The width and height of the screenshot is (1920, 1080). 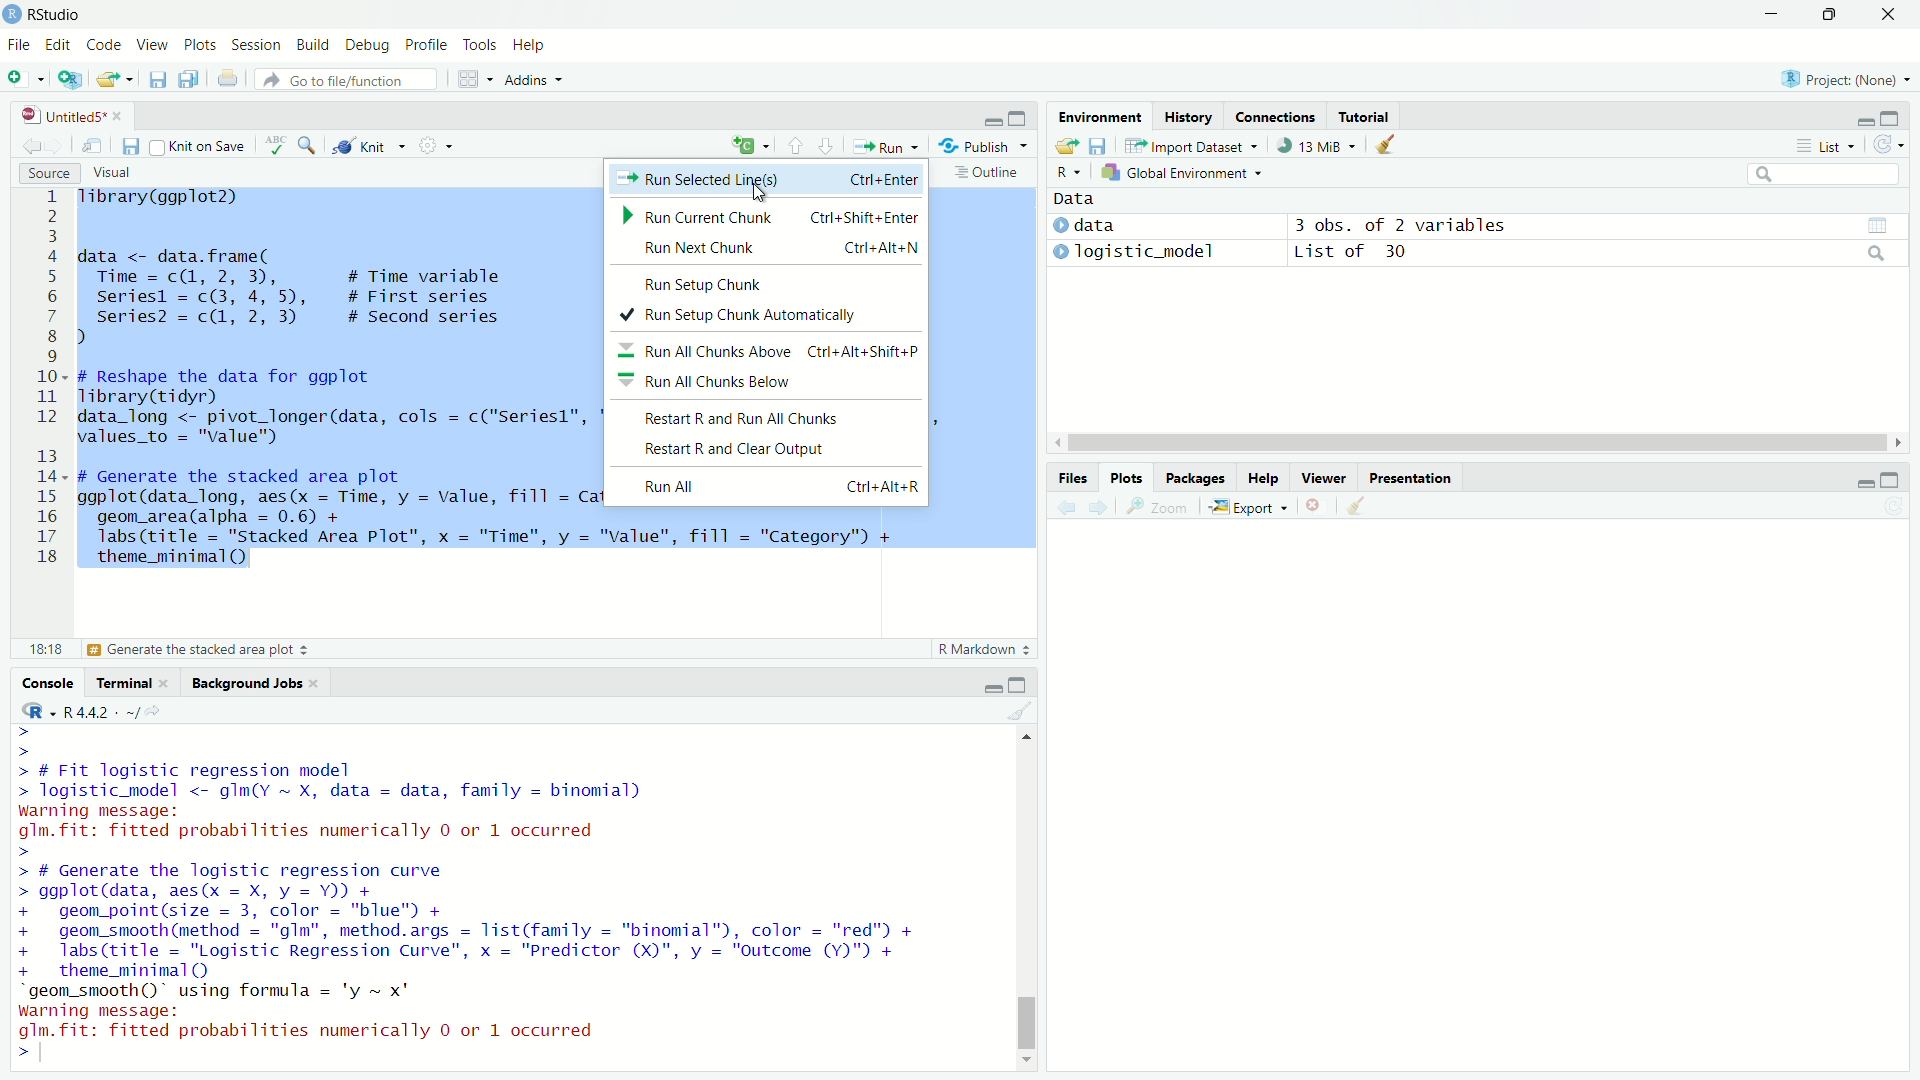 What do you see at coordinates (995, 174) in the screenshot?
I see `: Outline` at bounding box center [995, 174].